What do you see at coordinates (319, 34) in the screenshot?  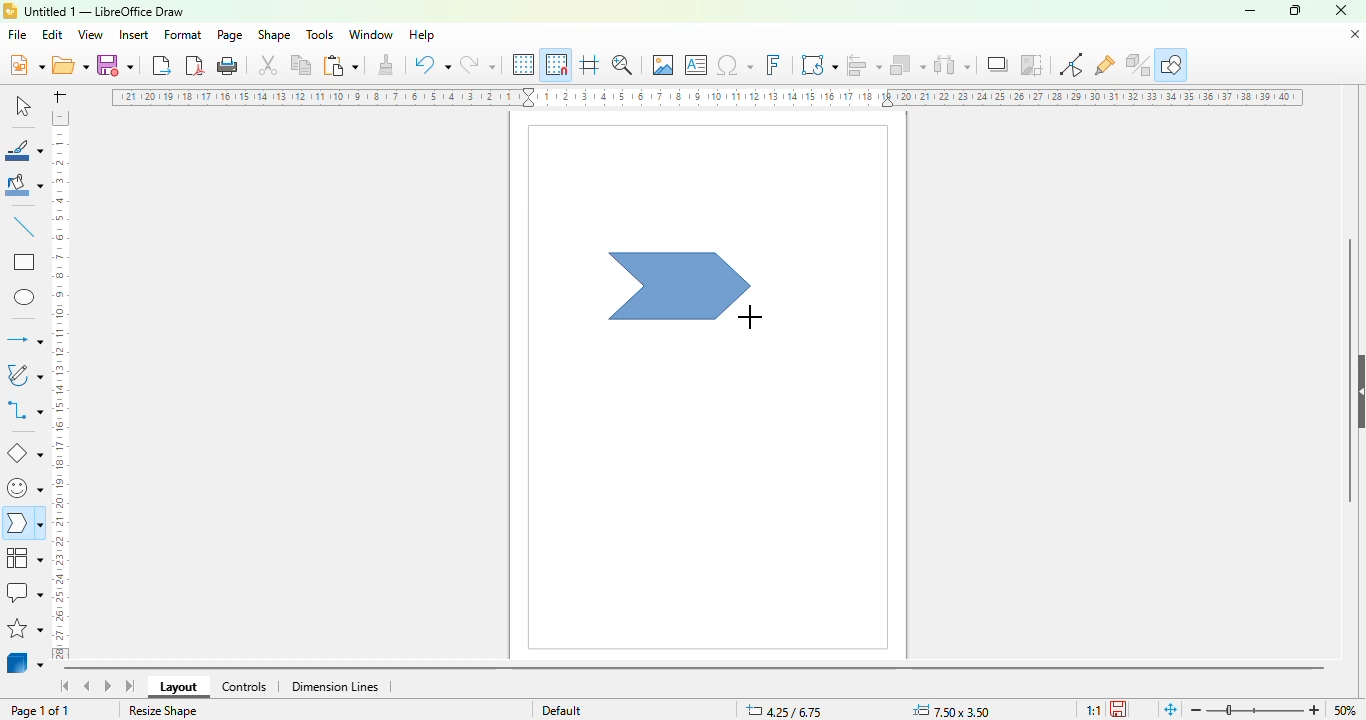 I see `tools` at bounding box center [319, 34].